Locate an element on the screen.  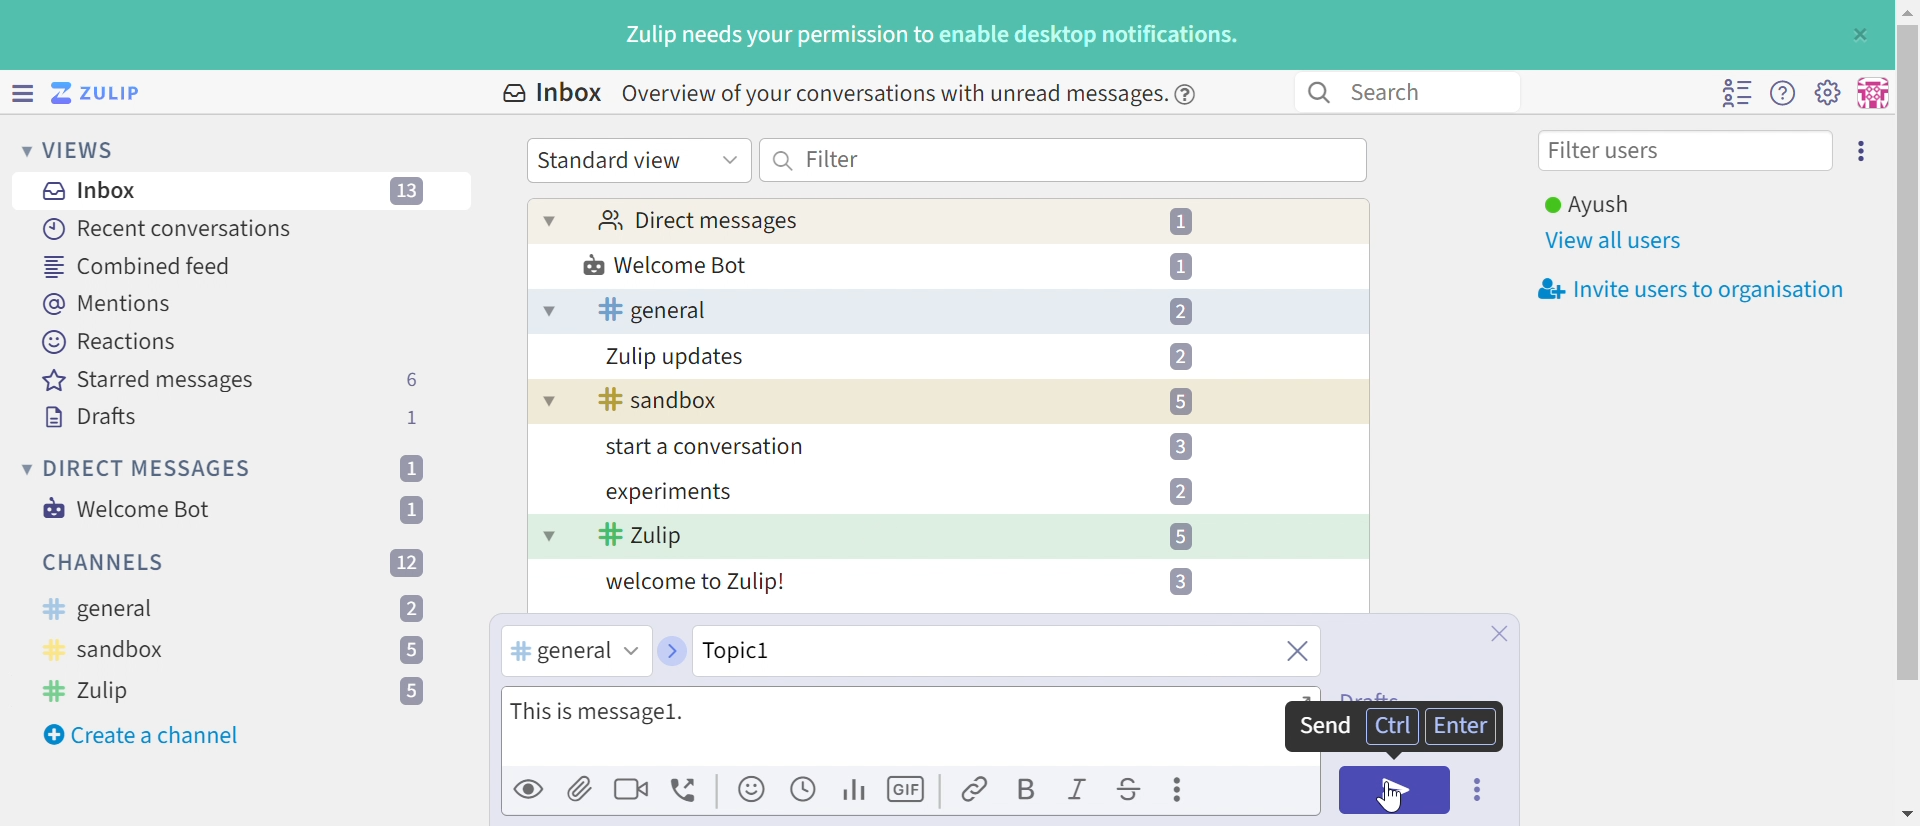
Zulip is located at coordinates (641, 537).